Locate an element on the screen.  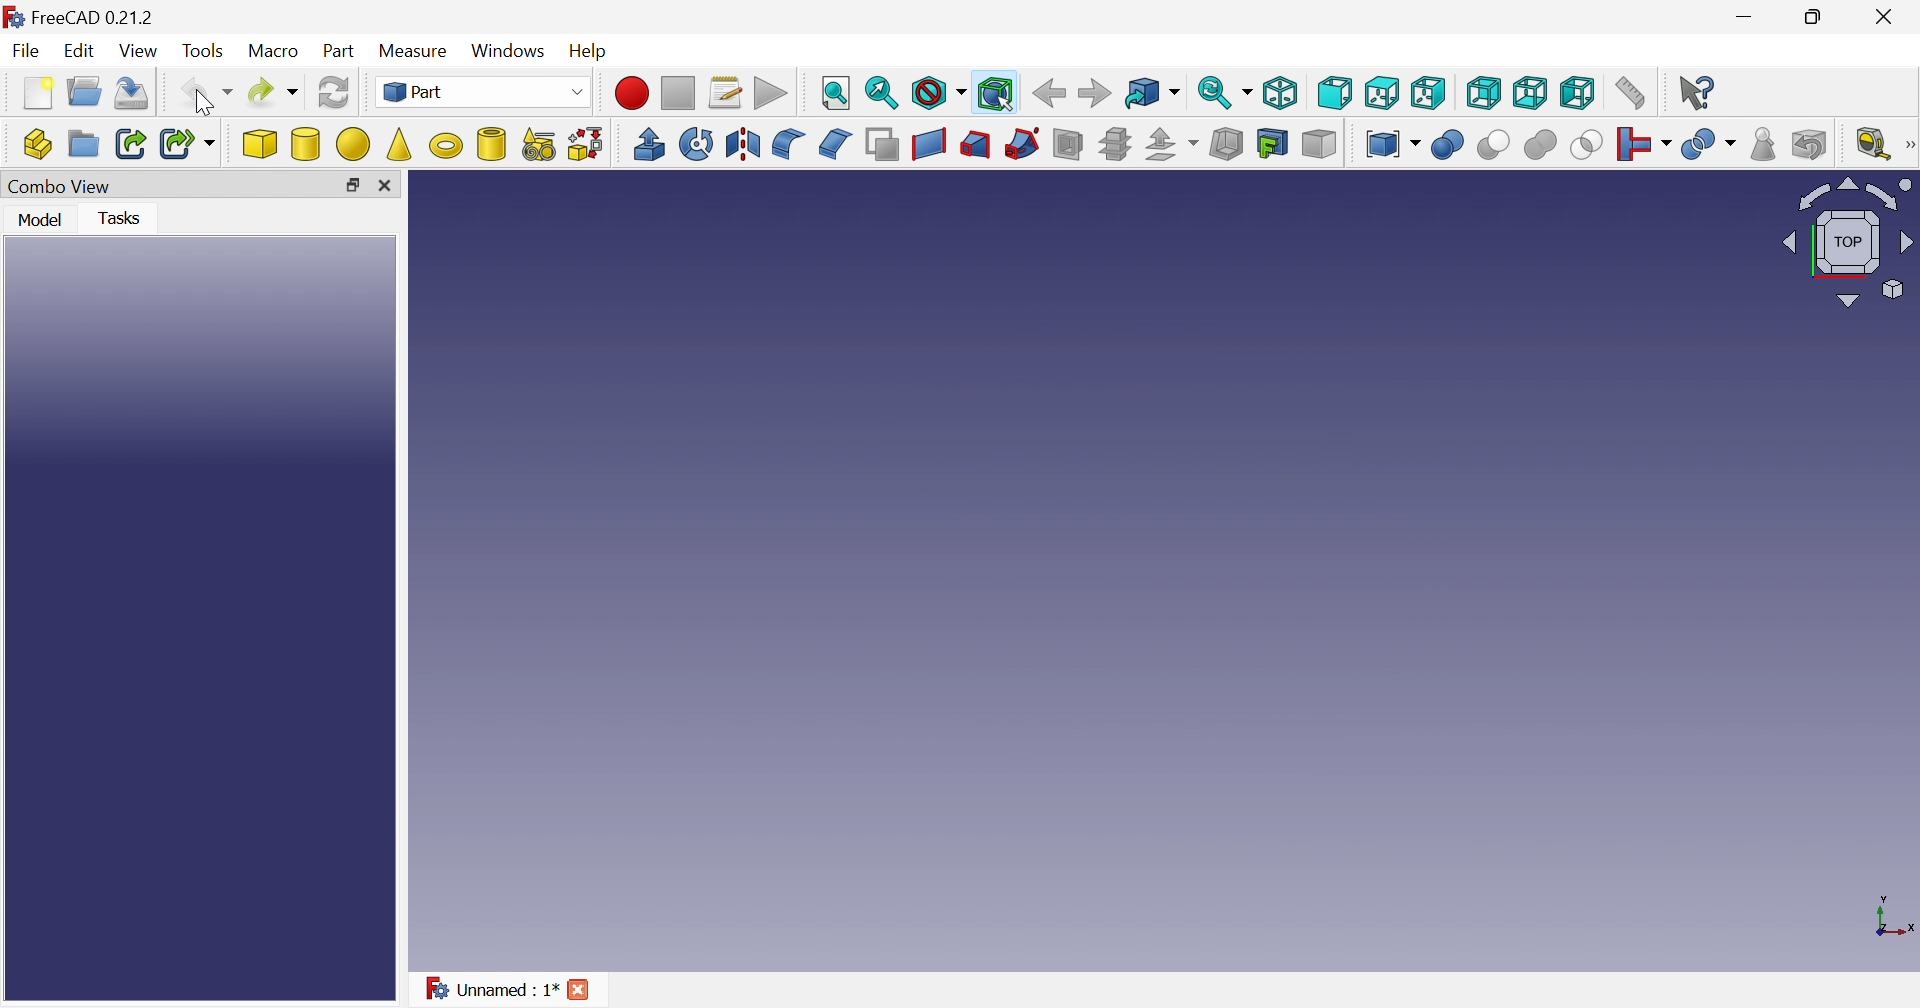
Stop macro recording... is located at coordinates (679, 94).